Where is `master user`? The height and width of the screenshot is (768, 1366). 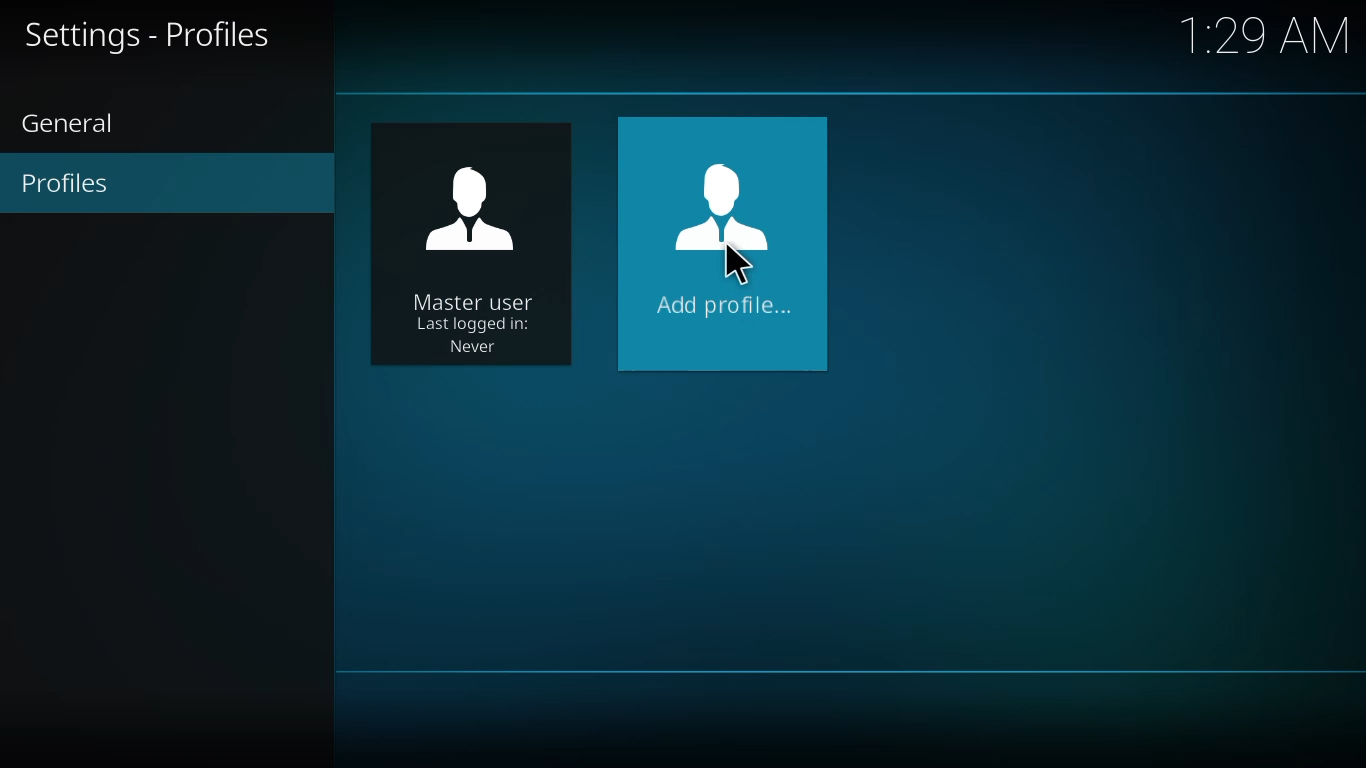 master user is located at coordinates (471, 253).